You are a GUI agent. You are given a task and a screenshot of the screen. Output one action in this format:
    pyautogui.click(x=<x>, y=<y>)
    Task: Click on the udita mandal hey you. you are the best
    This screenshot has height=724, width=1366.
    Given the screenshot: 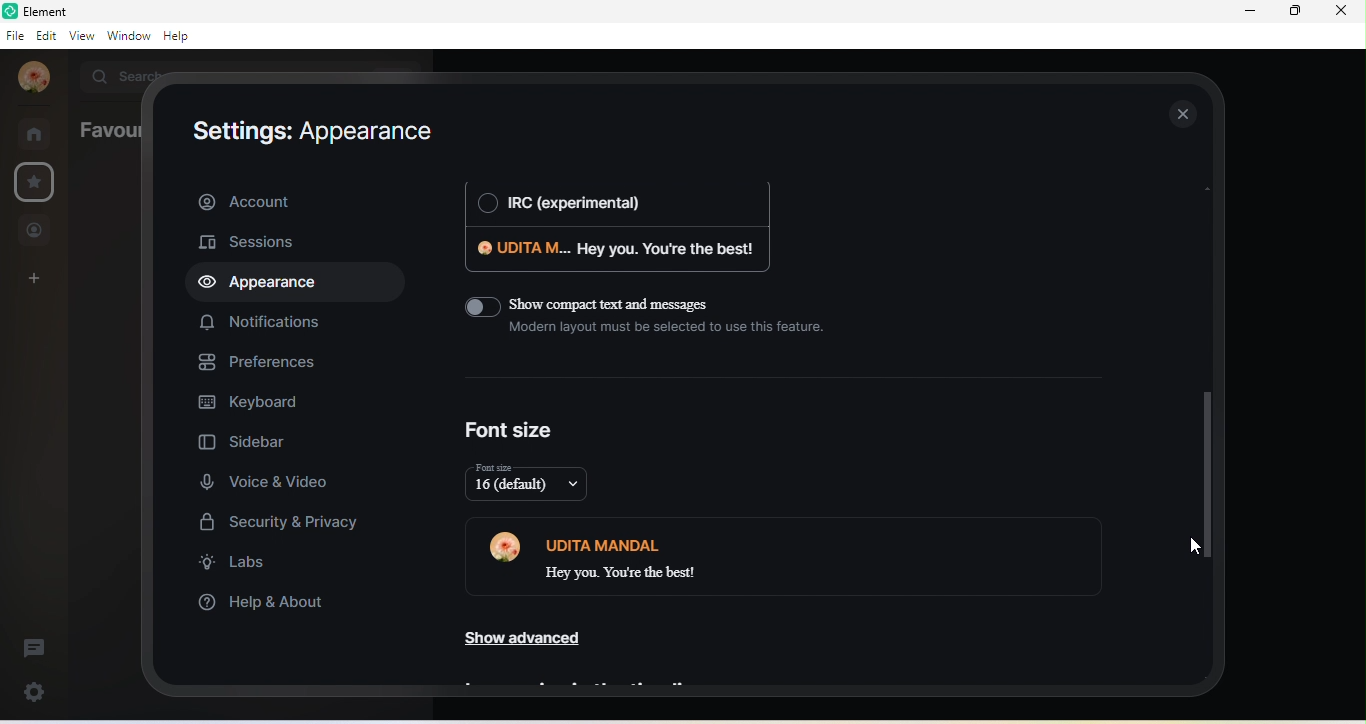 What is the action you would take?
    pyautogui.click(x=735, y=556)
    